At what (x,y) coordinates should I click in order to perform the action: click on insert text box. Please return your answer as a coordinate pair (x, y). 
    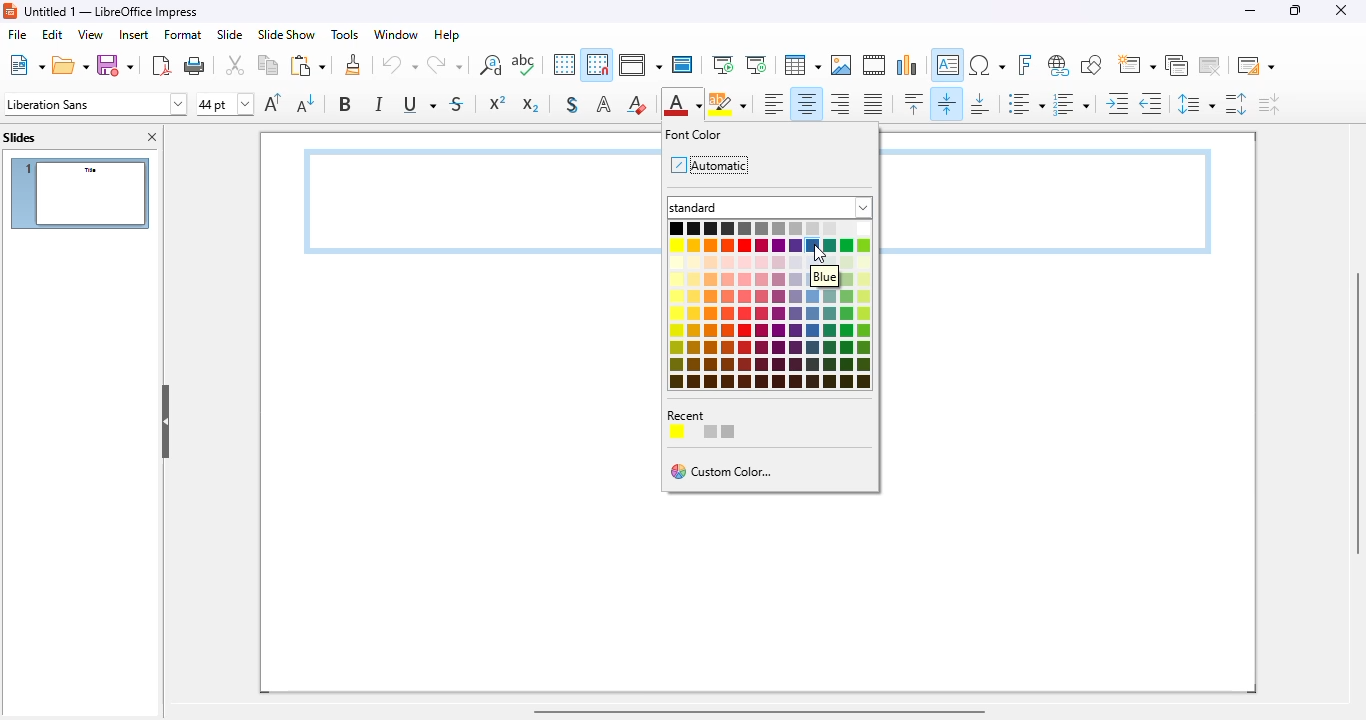
    Looking at the image, I should click on (948, 65).